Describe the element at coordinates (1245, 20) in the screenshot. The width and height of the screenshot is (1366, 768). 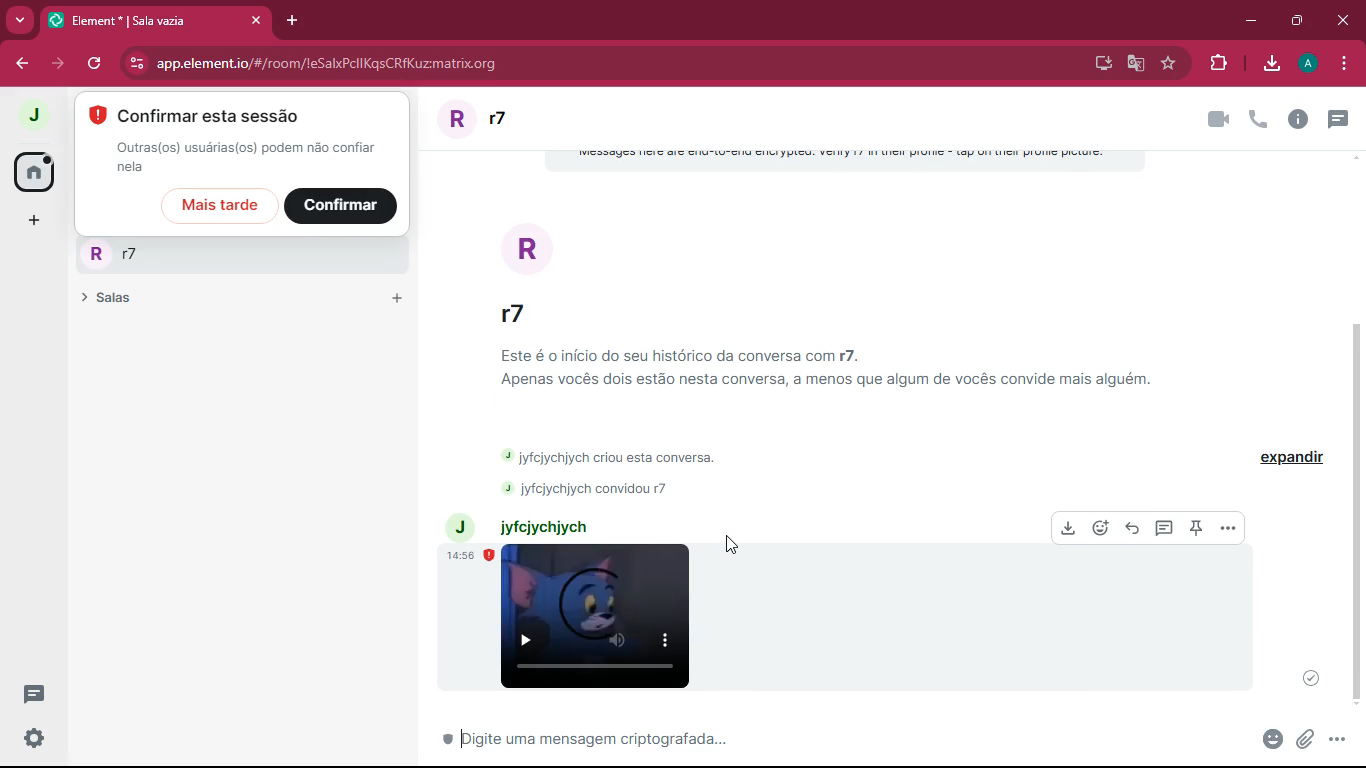
I see `minimize` at that location.